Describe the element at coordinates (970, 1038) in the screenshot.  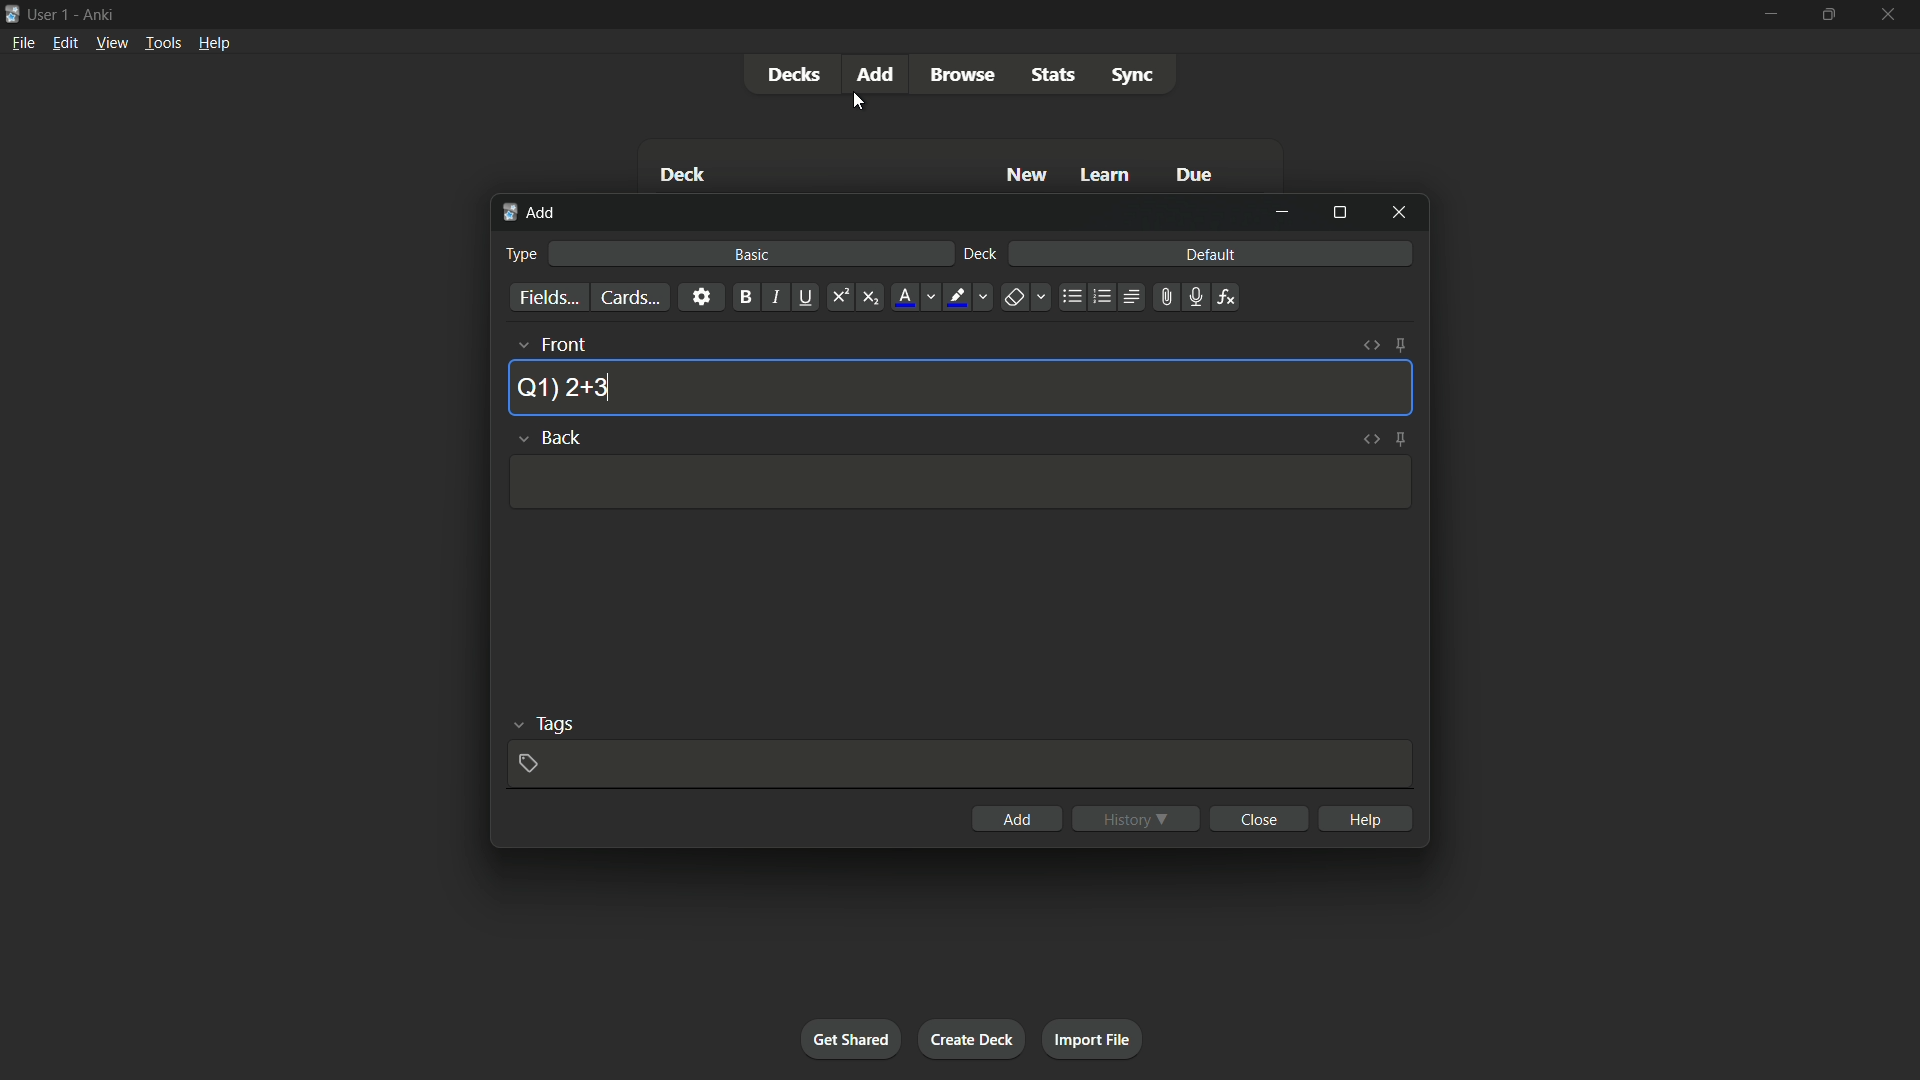
I see `create deck` at that location.